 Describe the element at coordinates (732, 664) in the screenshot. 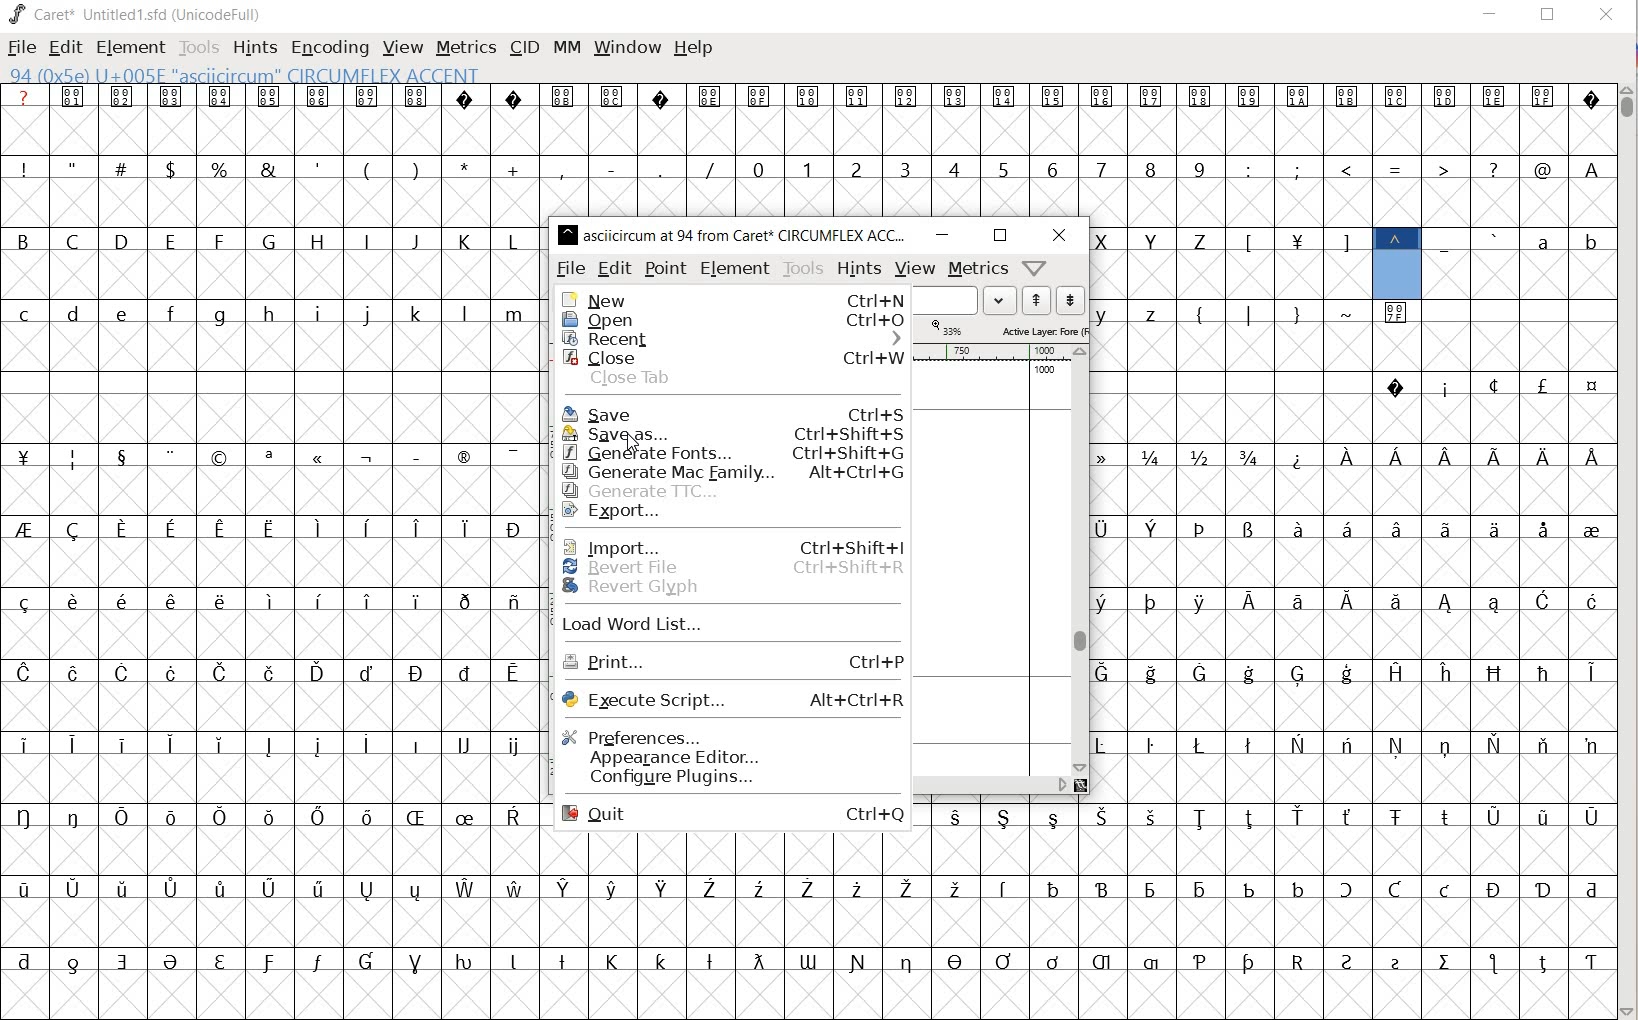

I see `Print` at that location.